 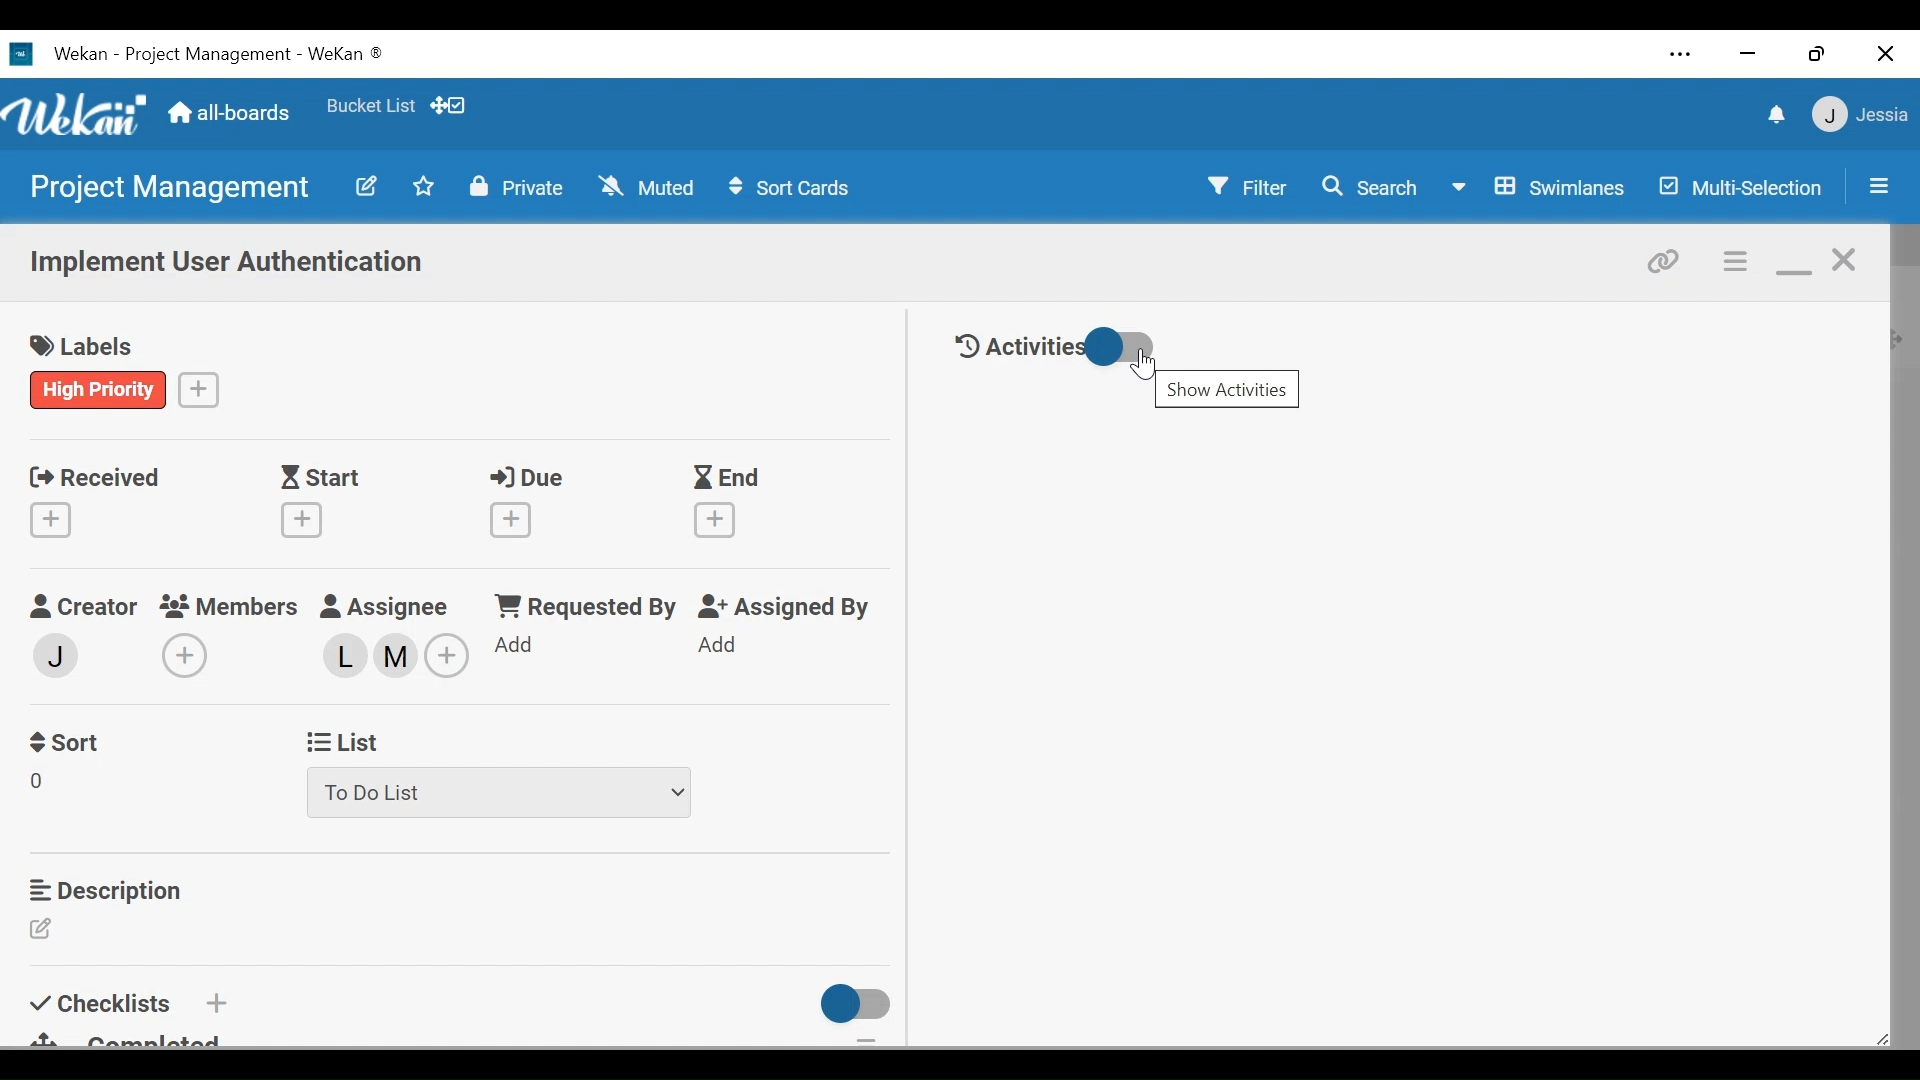 I want to click on Creator, so click(x=85, y=602).